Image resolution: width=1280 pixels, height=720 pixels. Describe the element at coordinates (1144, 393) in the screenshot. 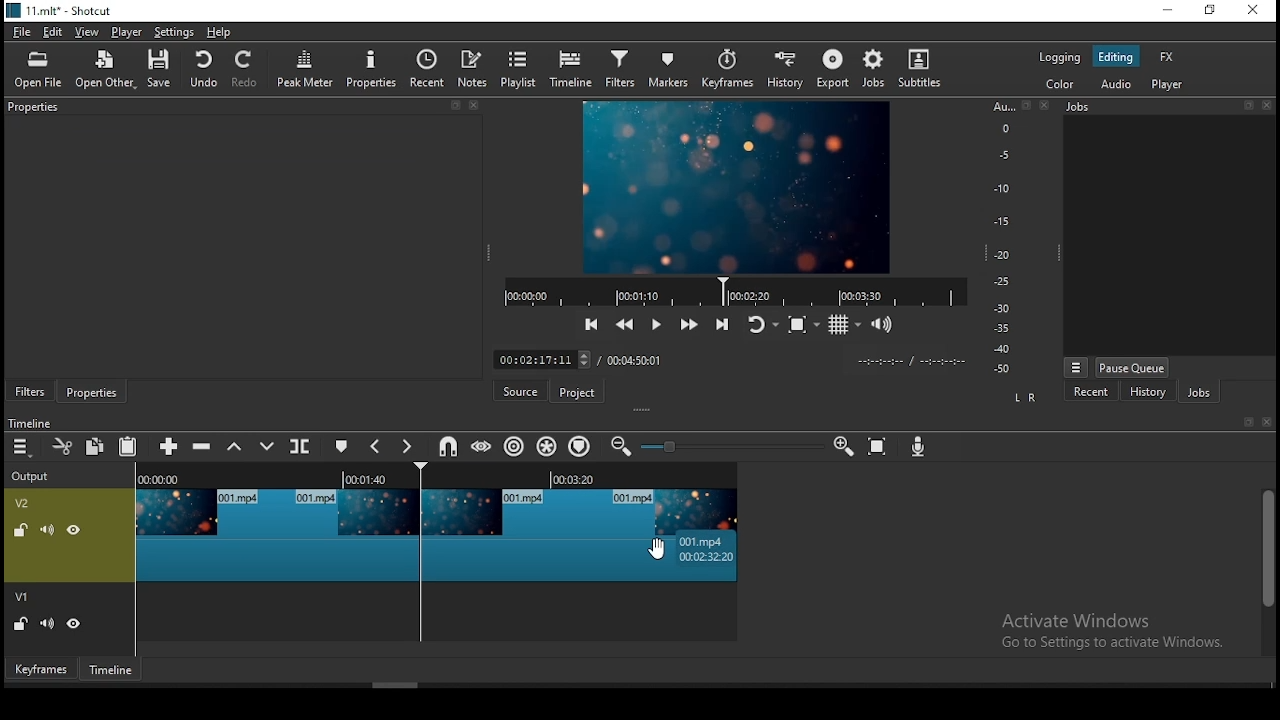

I see `history` at that location.